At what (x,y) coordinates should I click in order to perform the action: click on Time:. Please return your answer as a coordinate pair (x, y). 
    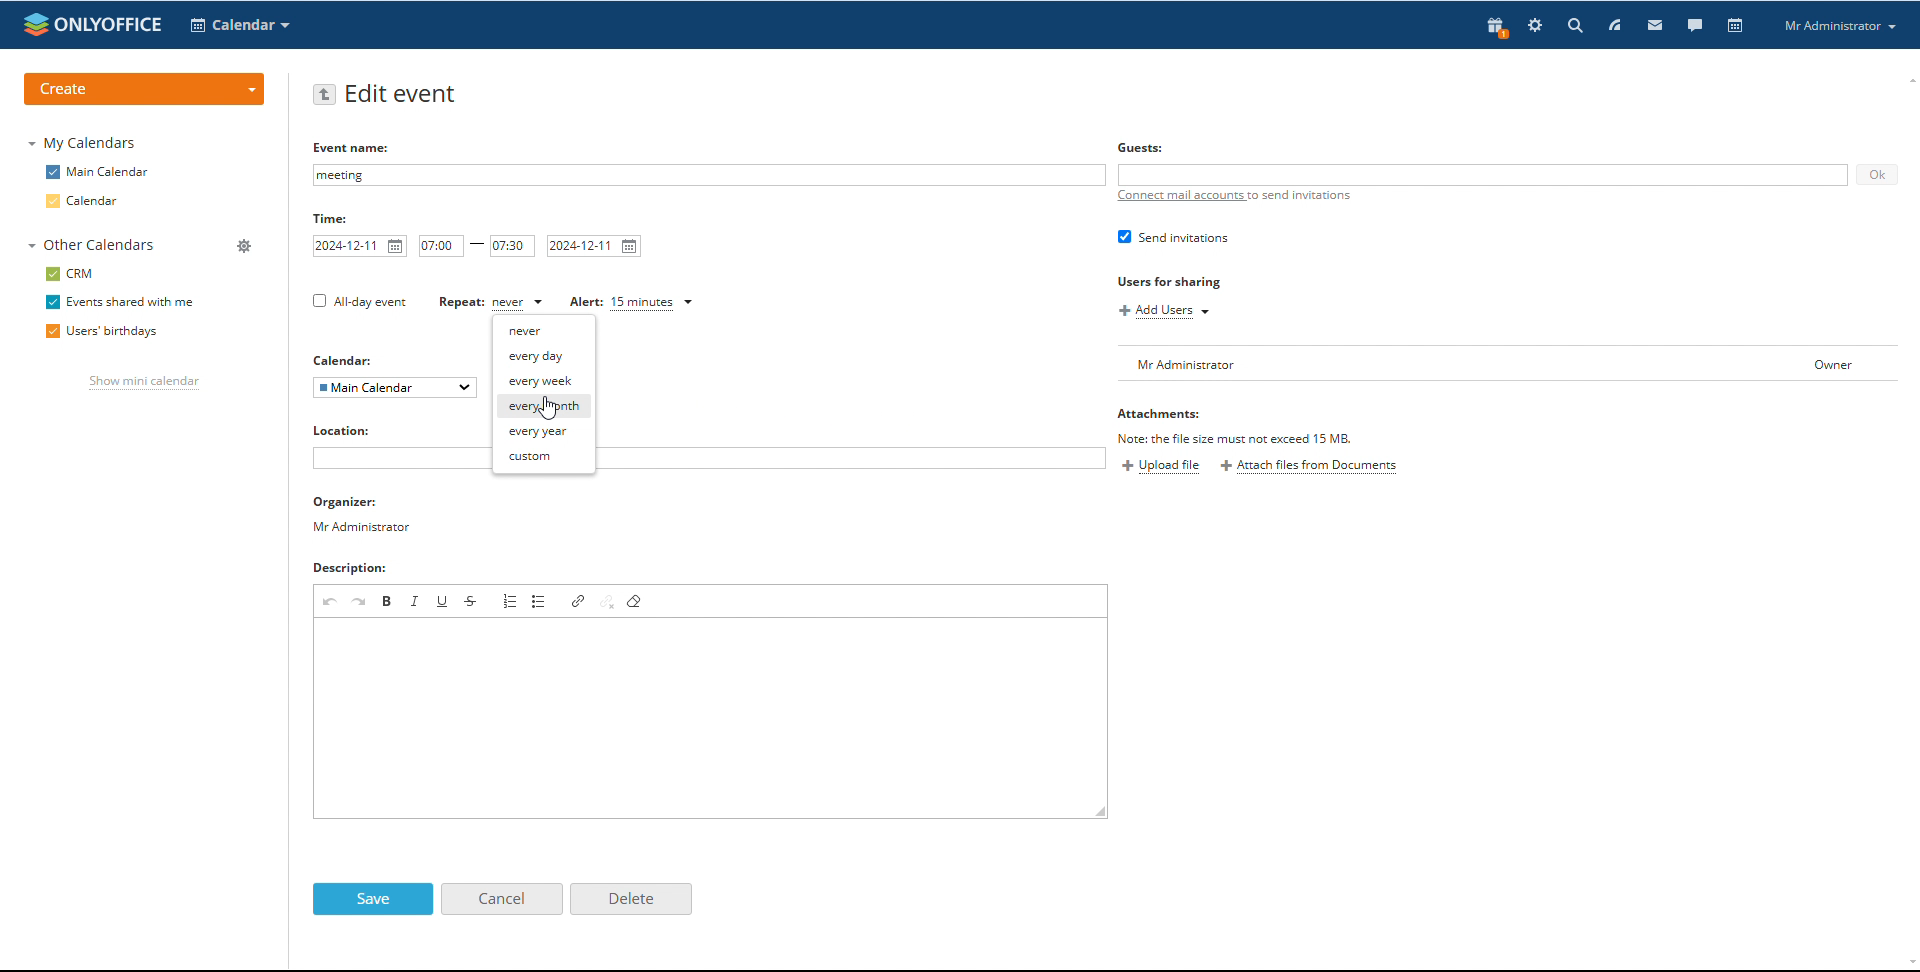
    Looking at the image, I should click on (335, 220).